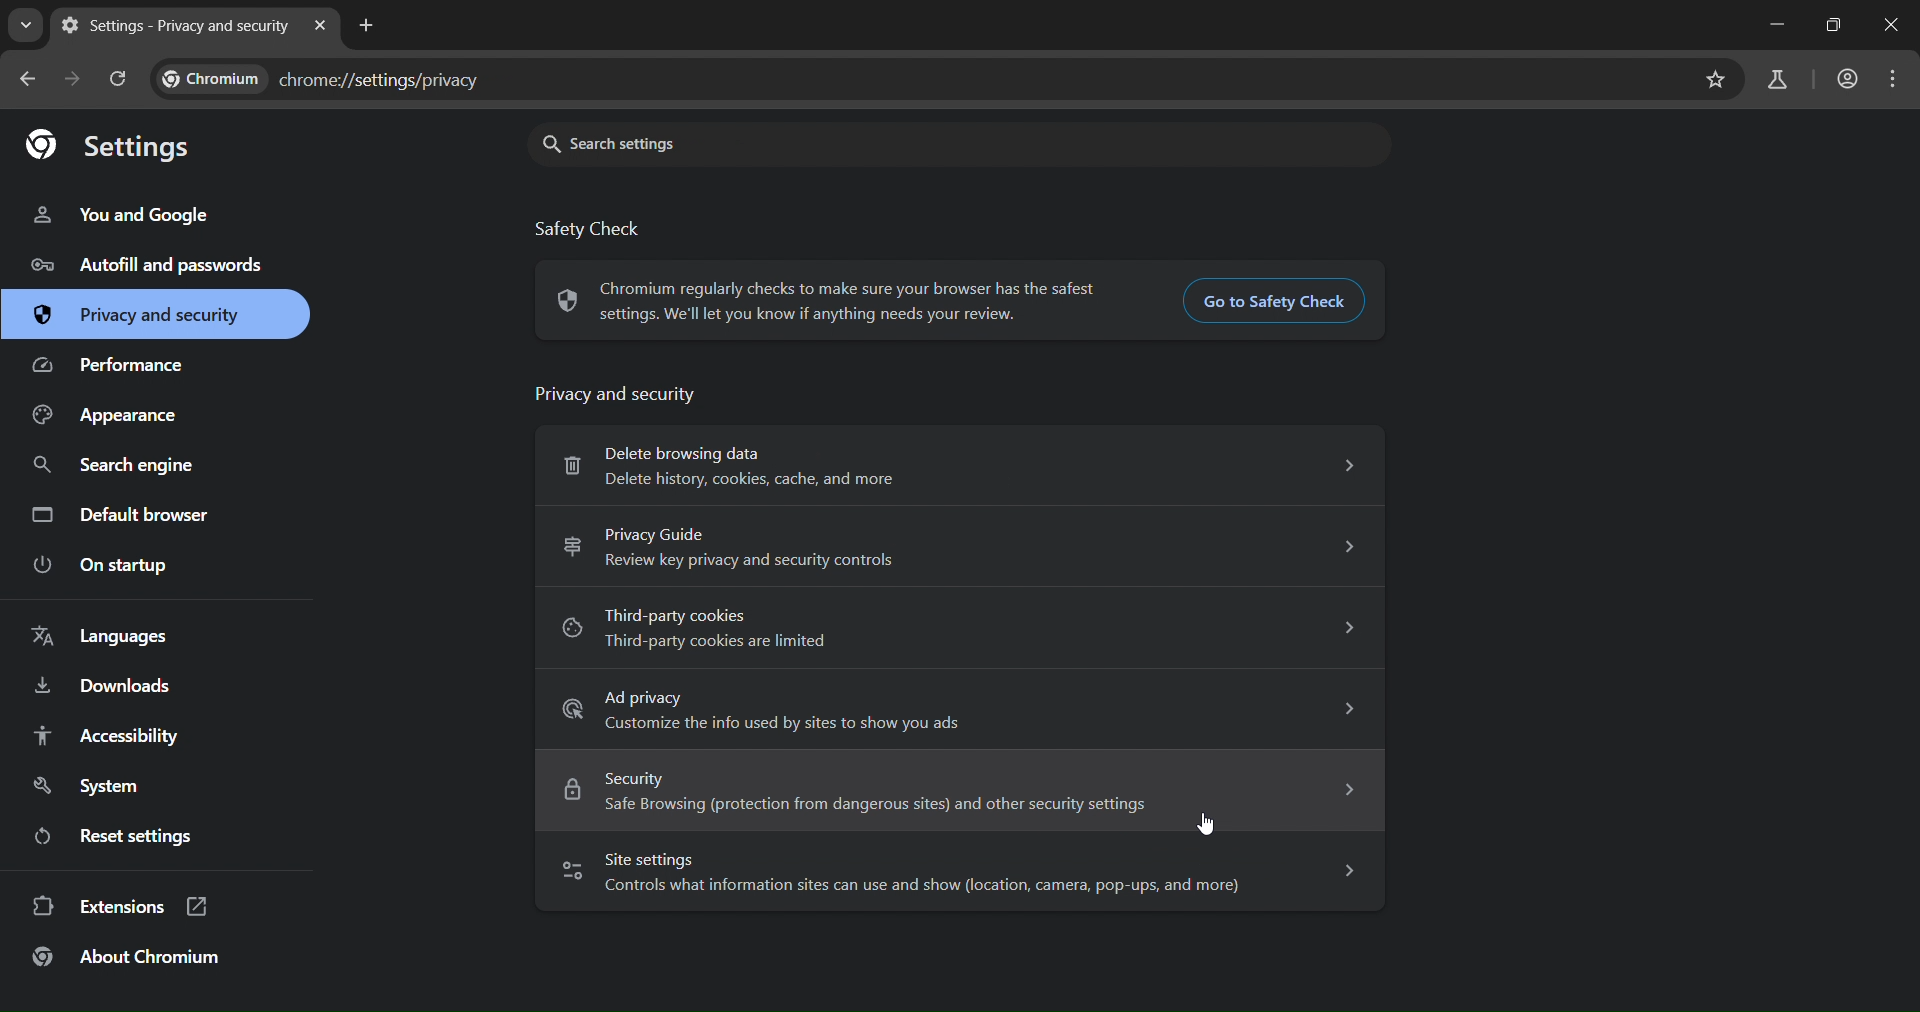  Describe the element at coordinates (135, 909) in the screenshot. I see `extensions ` at that location.